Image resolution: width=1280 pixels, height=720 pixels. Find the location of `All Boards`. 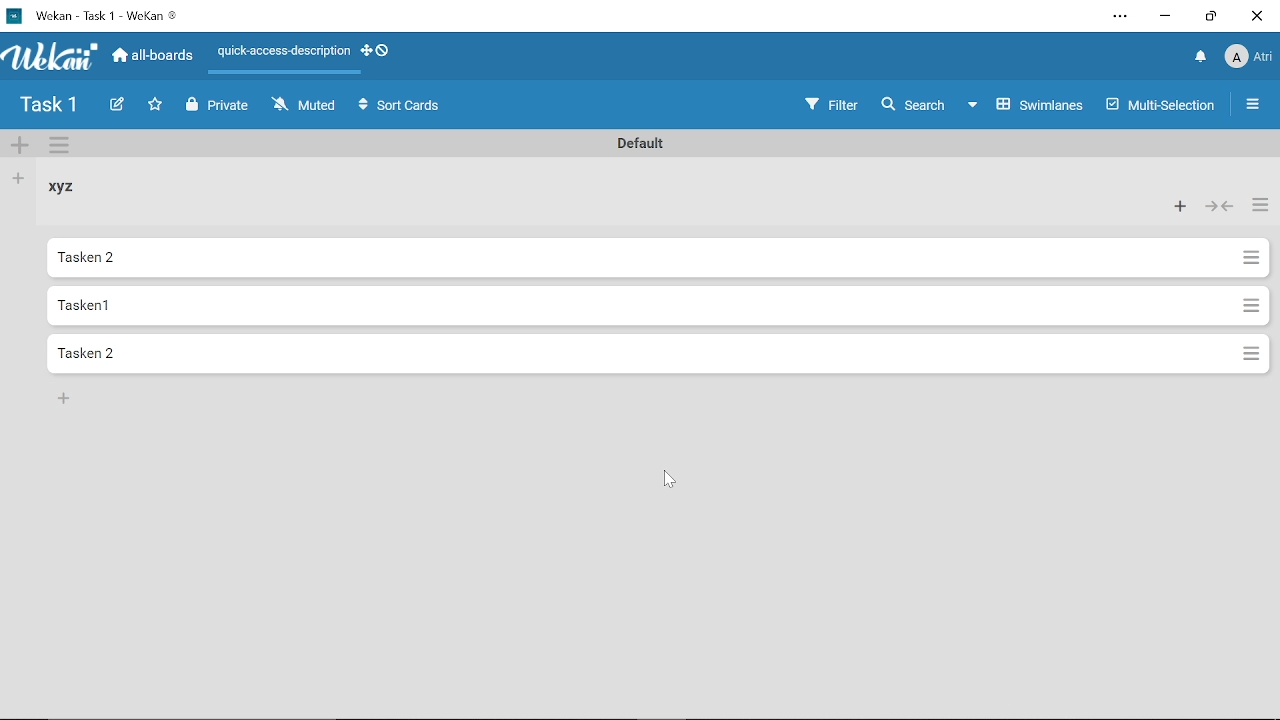

All Boards is located at coordinates (153, 58).